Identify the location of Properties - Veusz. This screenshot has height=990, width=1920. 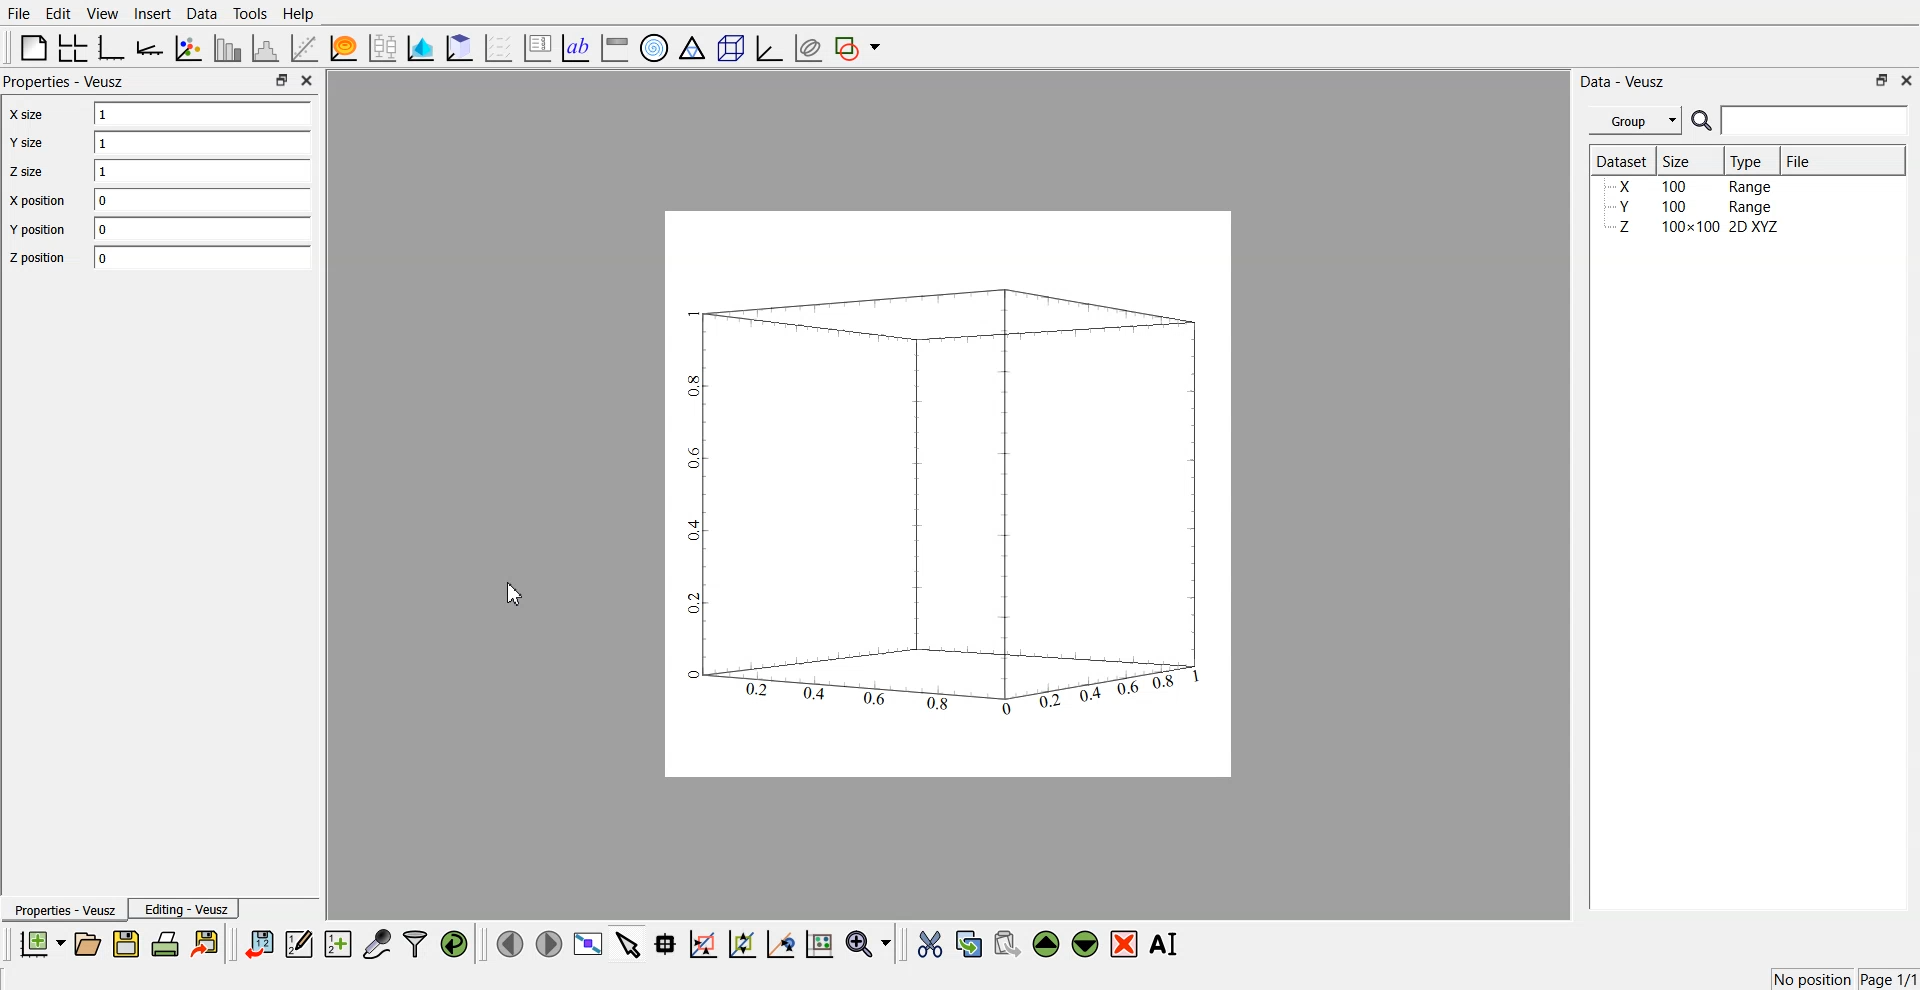
(63, 909).